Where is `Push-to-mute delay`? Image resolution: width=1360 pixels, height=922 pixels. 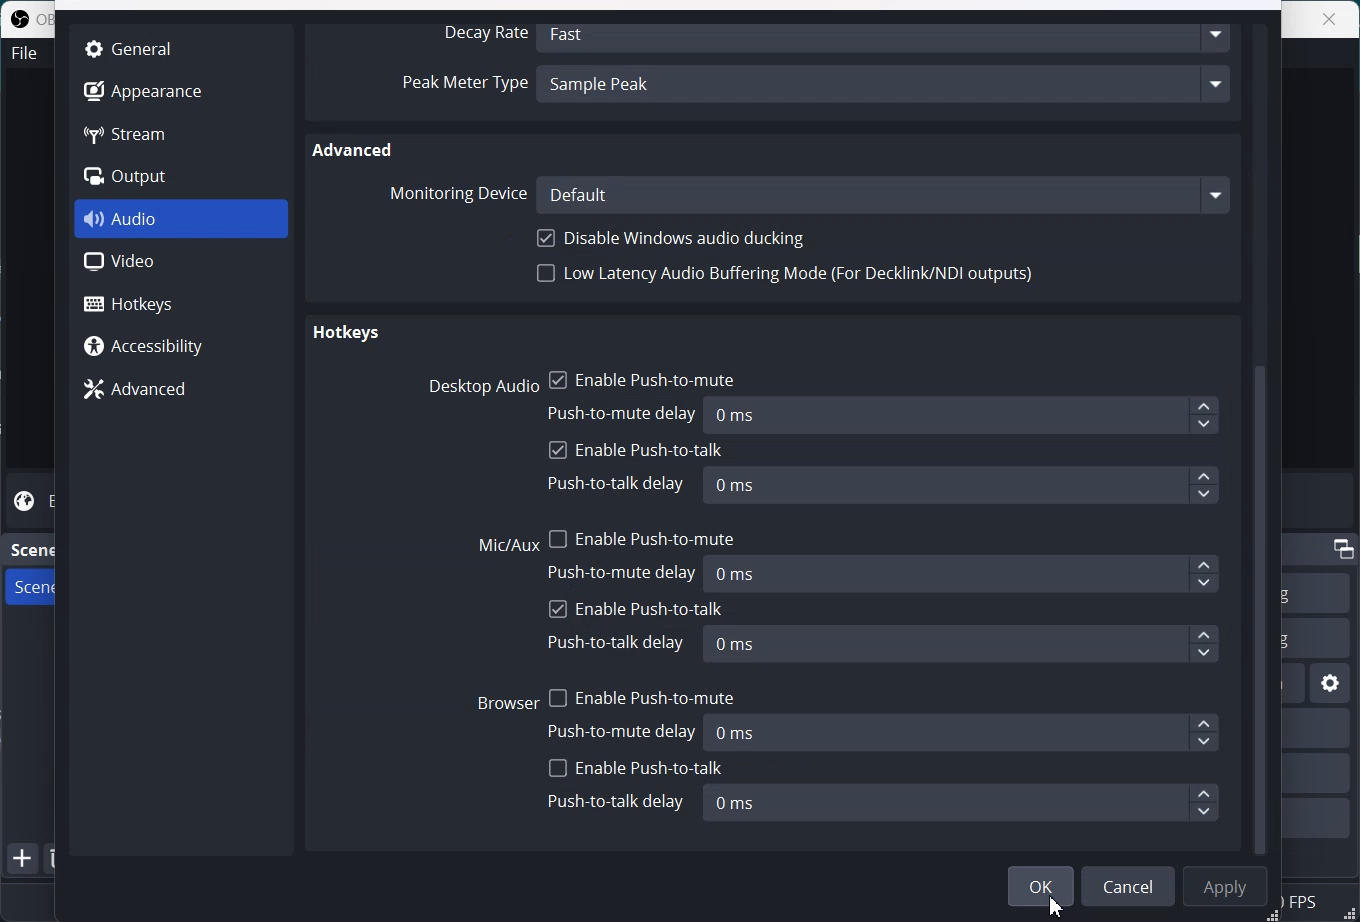
Push-to-mute delay is located at coordinates (624, 411).